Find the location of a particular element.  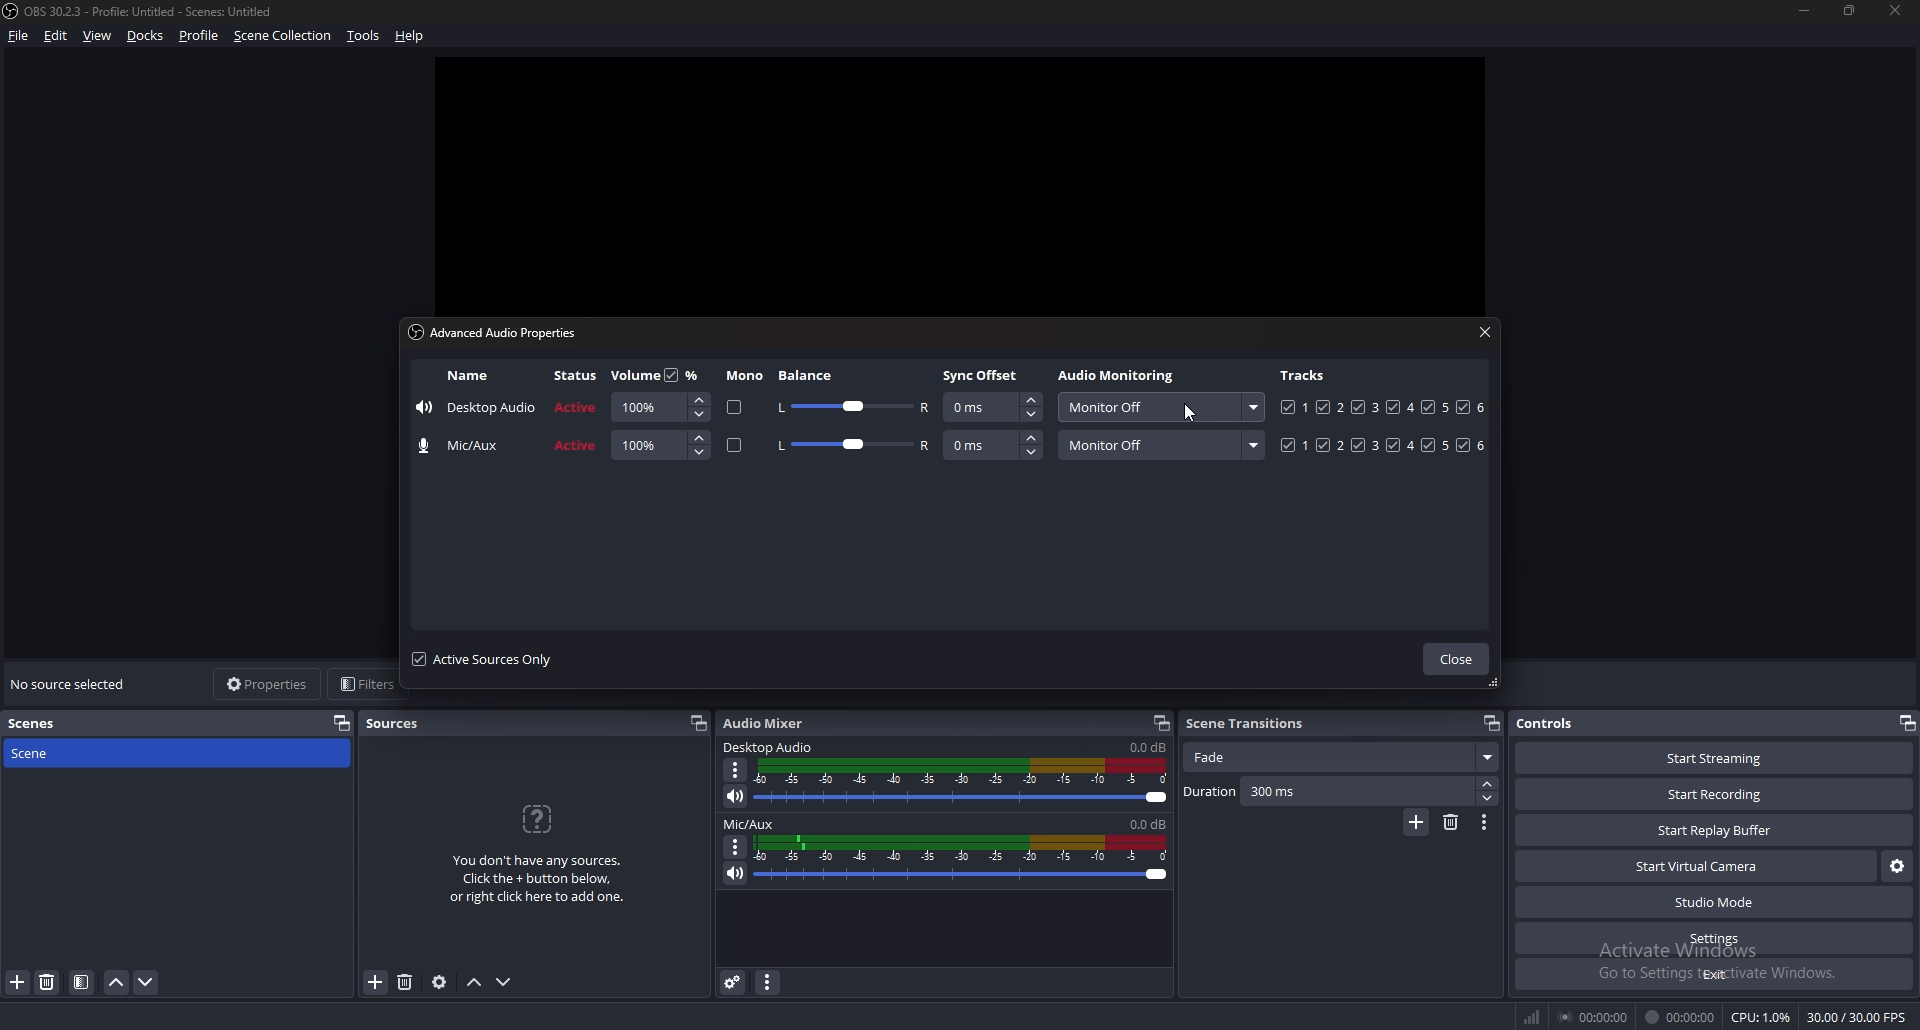

sync offset adjust is located at coordinates (992, 406).